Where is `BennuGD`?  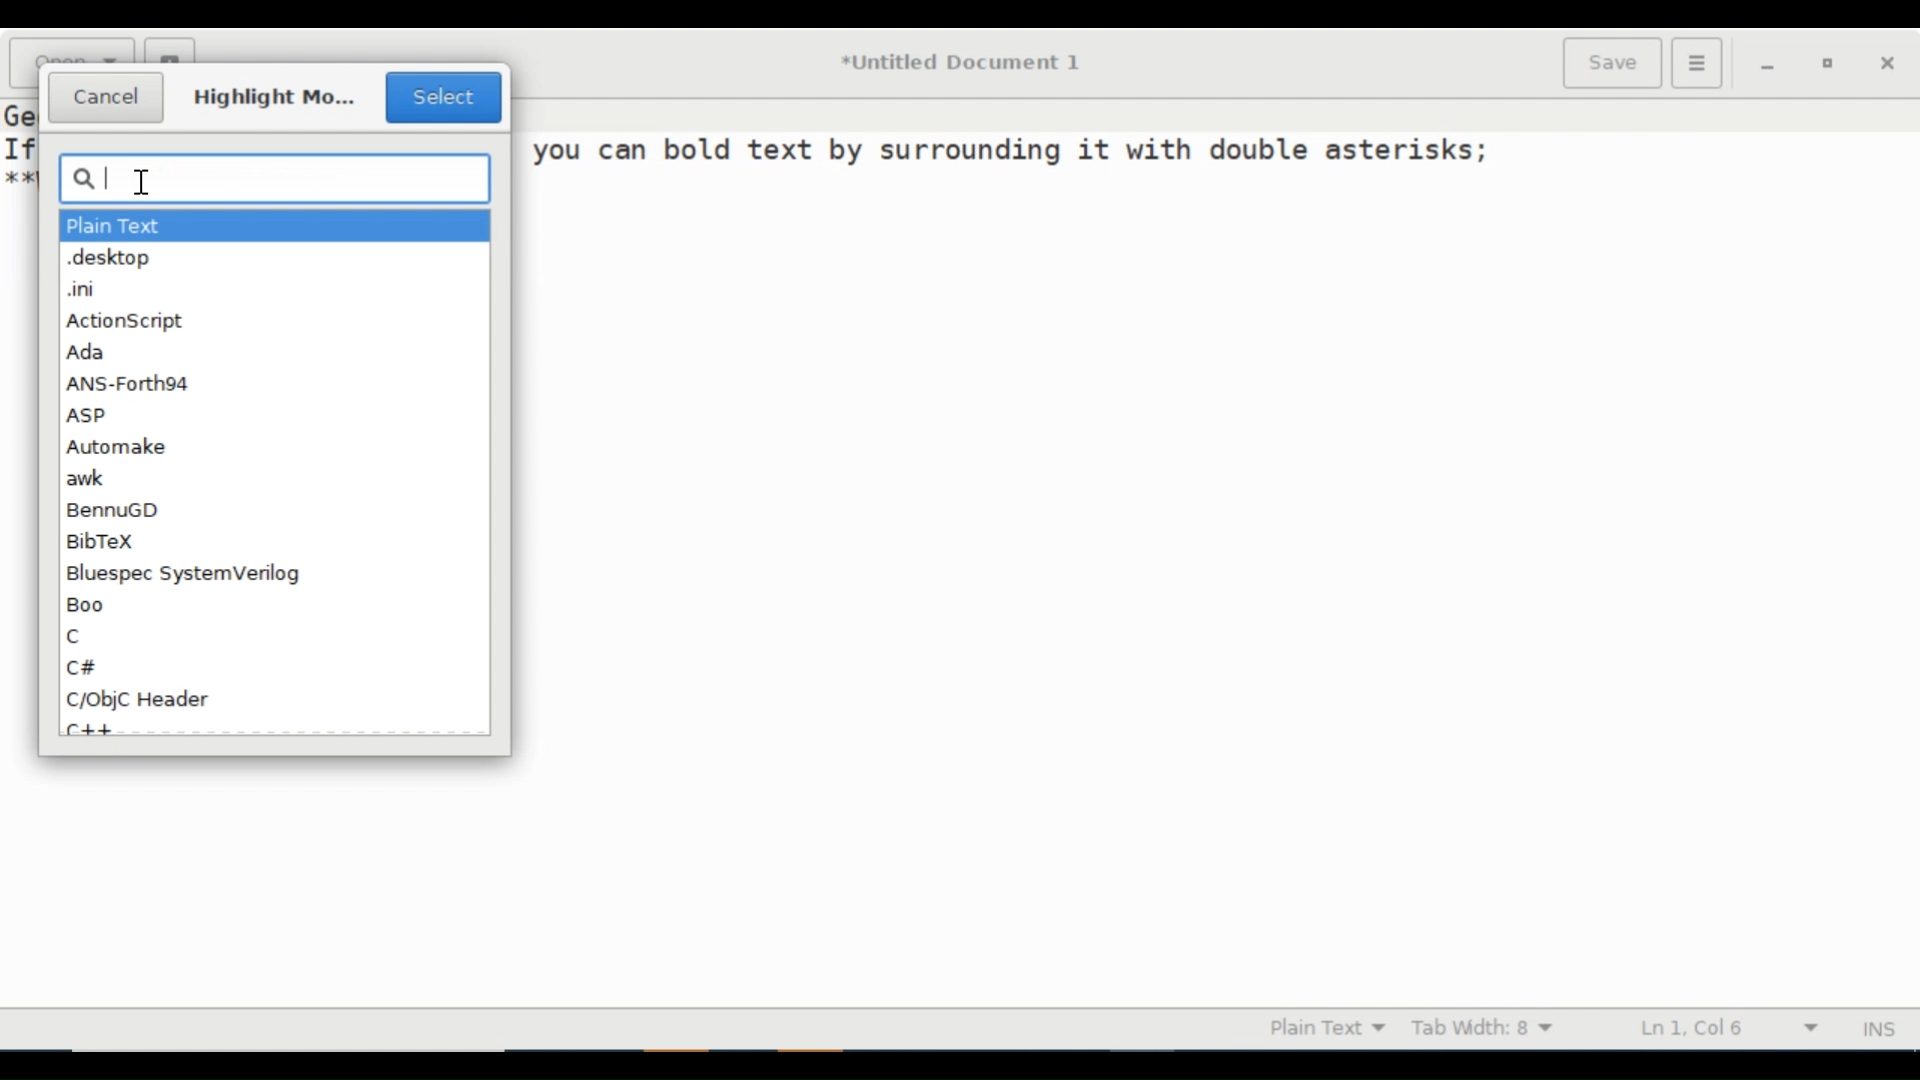
BennuGD is located at coordinates (119, 510).